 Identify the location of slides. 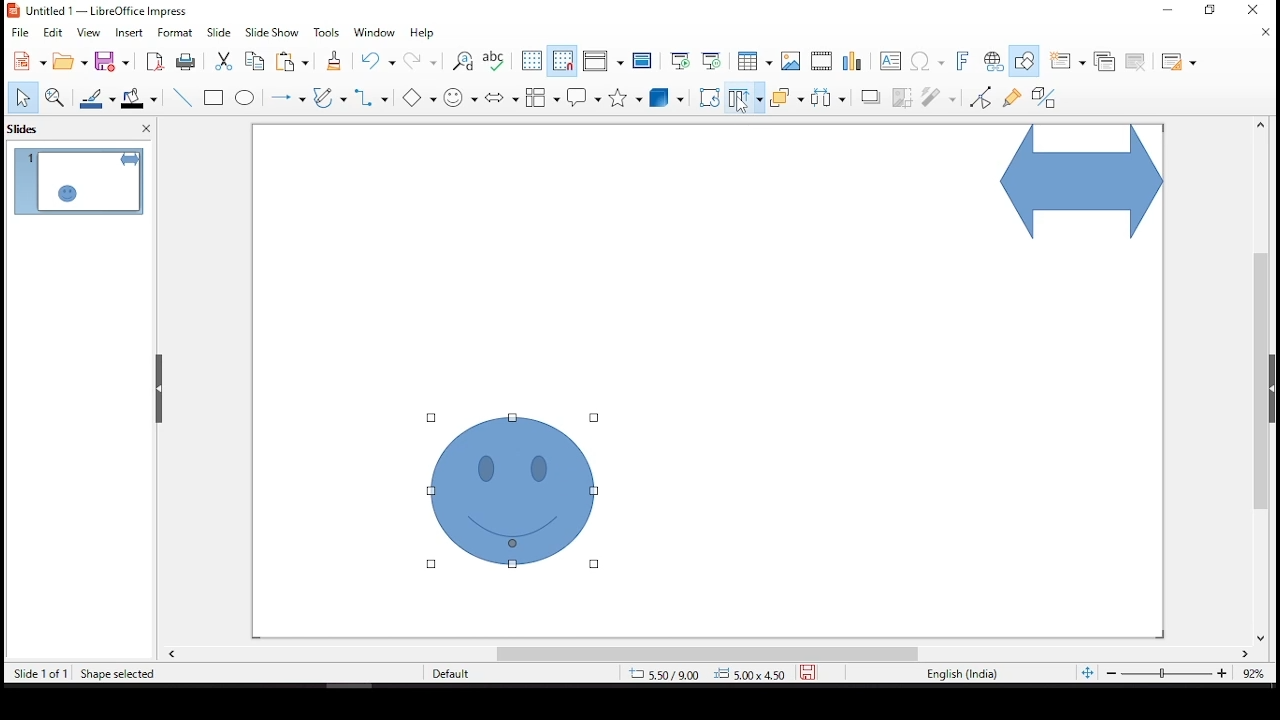
(29, 128).